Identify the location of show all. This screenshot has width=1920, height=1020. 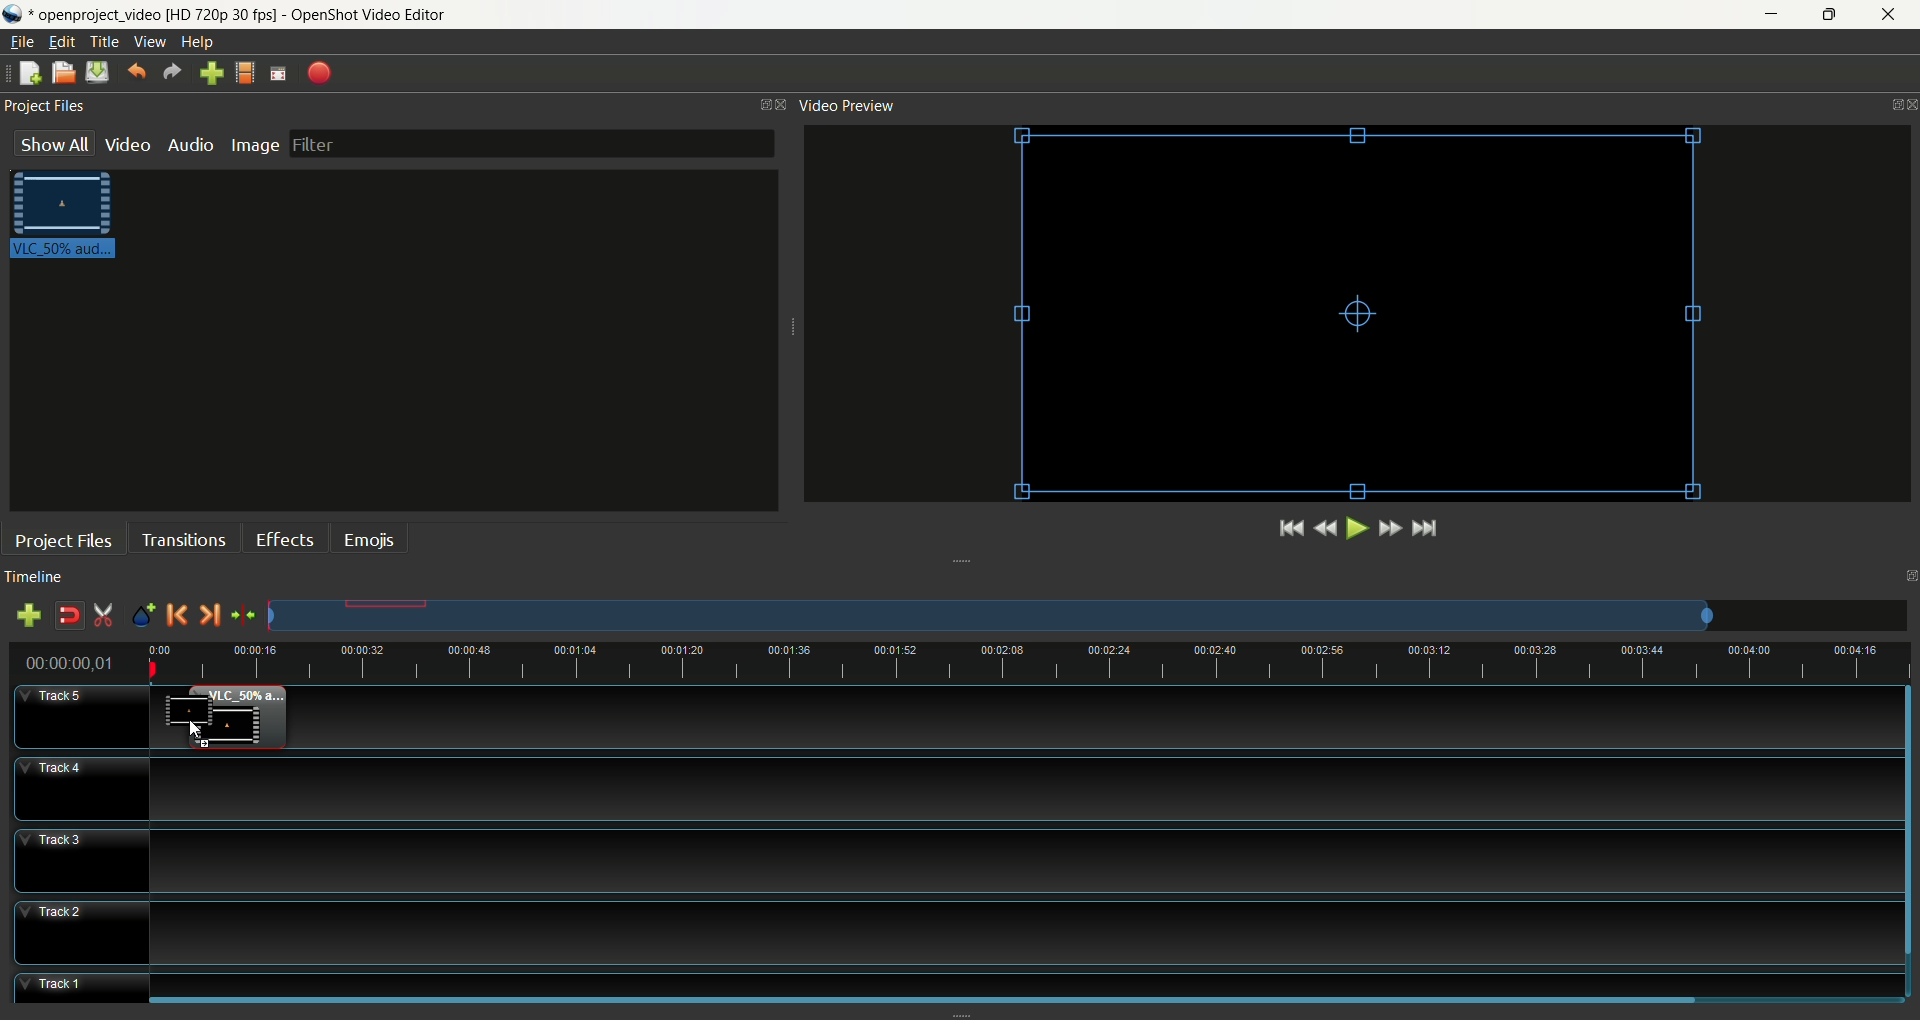
(51, 144).